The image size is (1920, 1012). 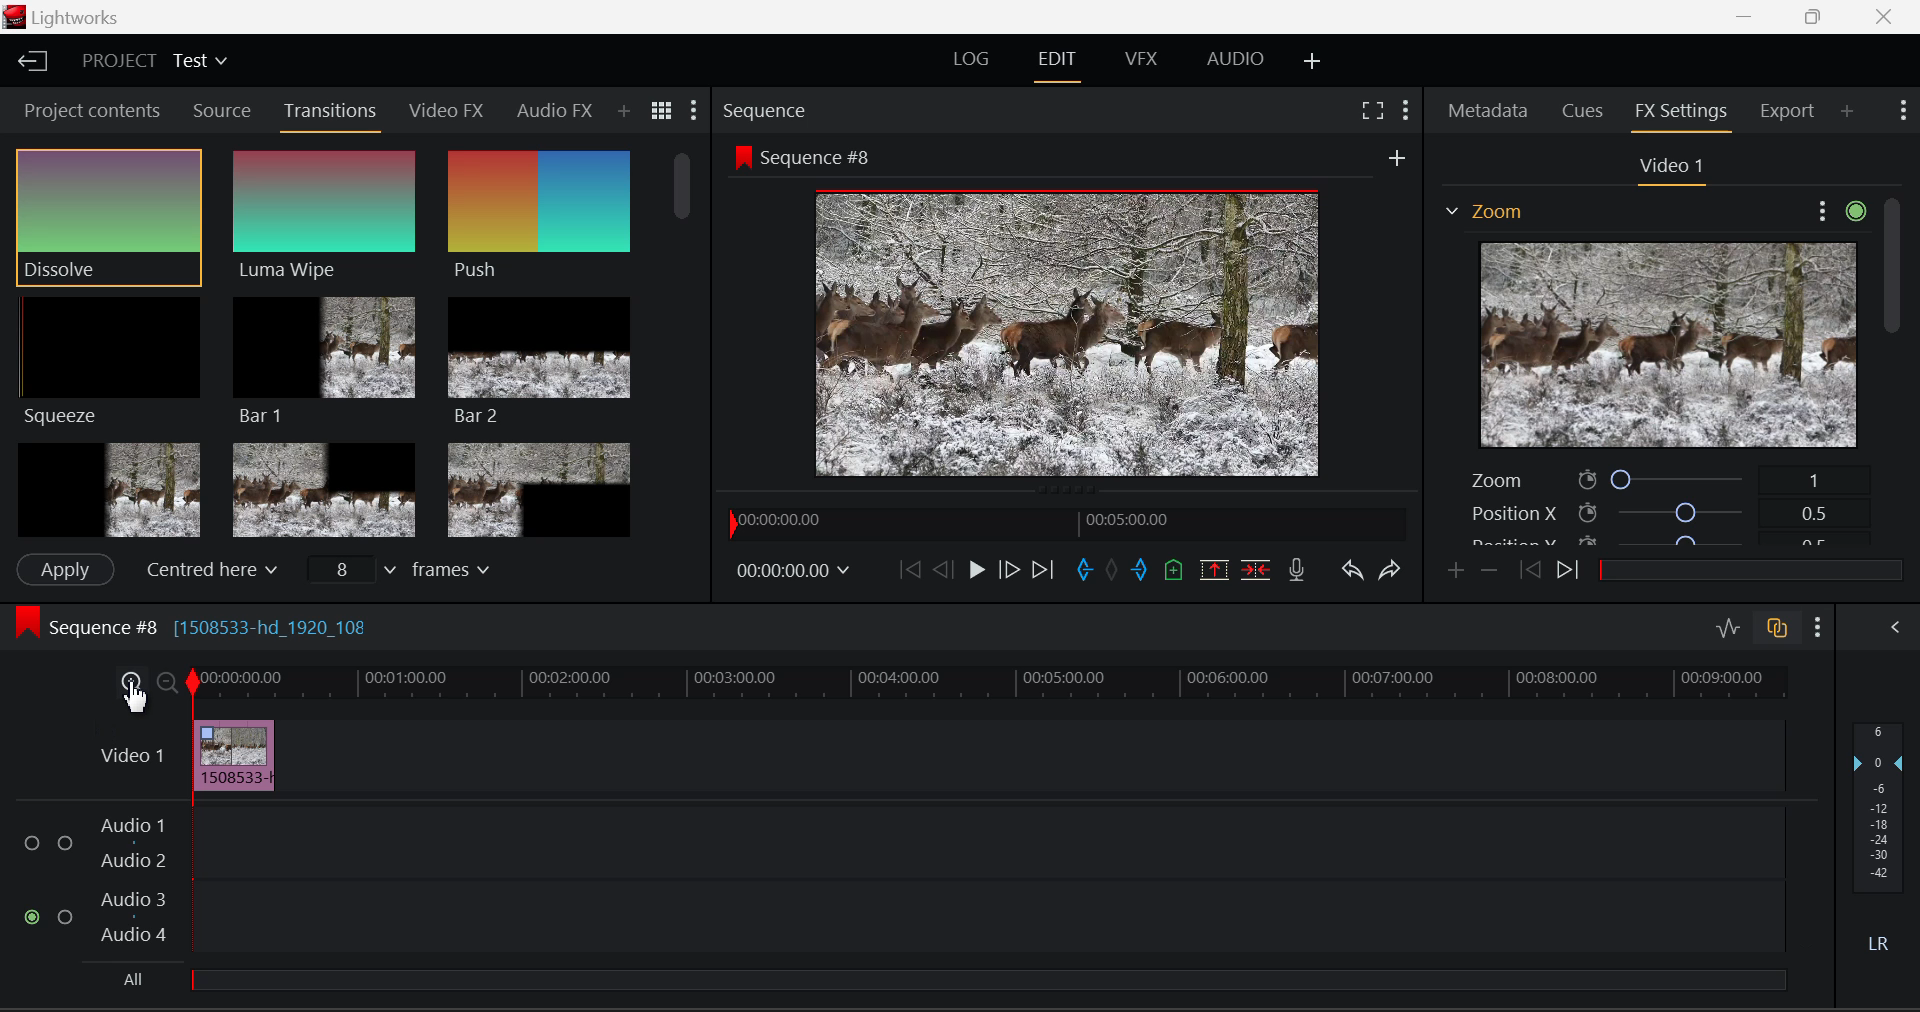 What do you see at coordinates (1297, 572) in the screenshot?
I see `Record Voiceover` at bounding box center [1297, 572].